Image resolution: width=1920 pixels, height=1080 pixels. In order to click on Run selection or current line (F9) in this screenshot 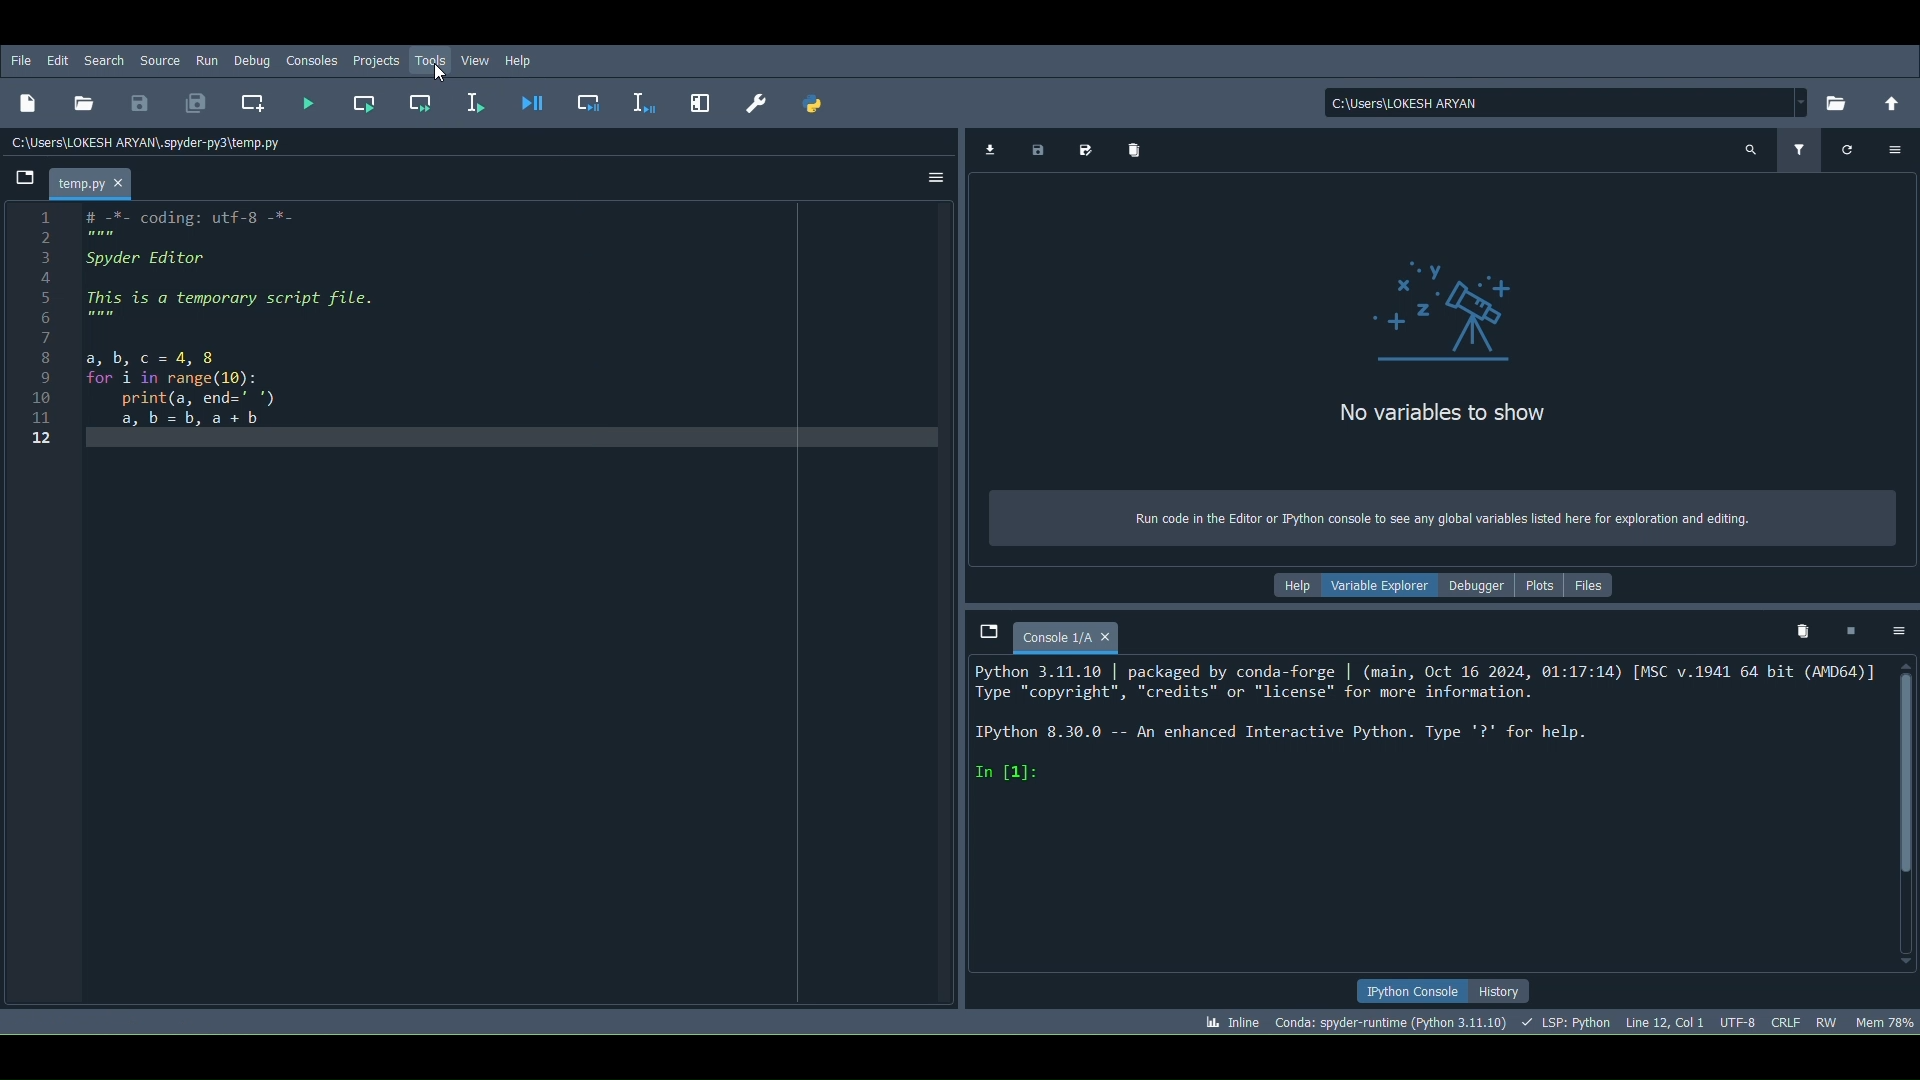, I will do `click(472, 97)`.